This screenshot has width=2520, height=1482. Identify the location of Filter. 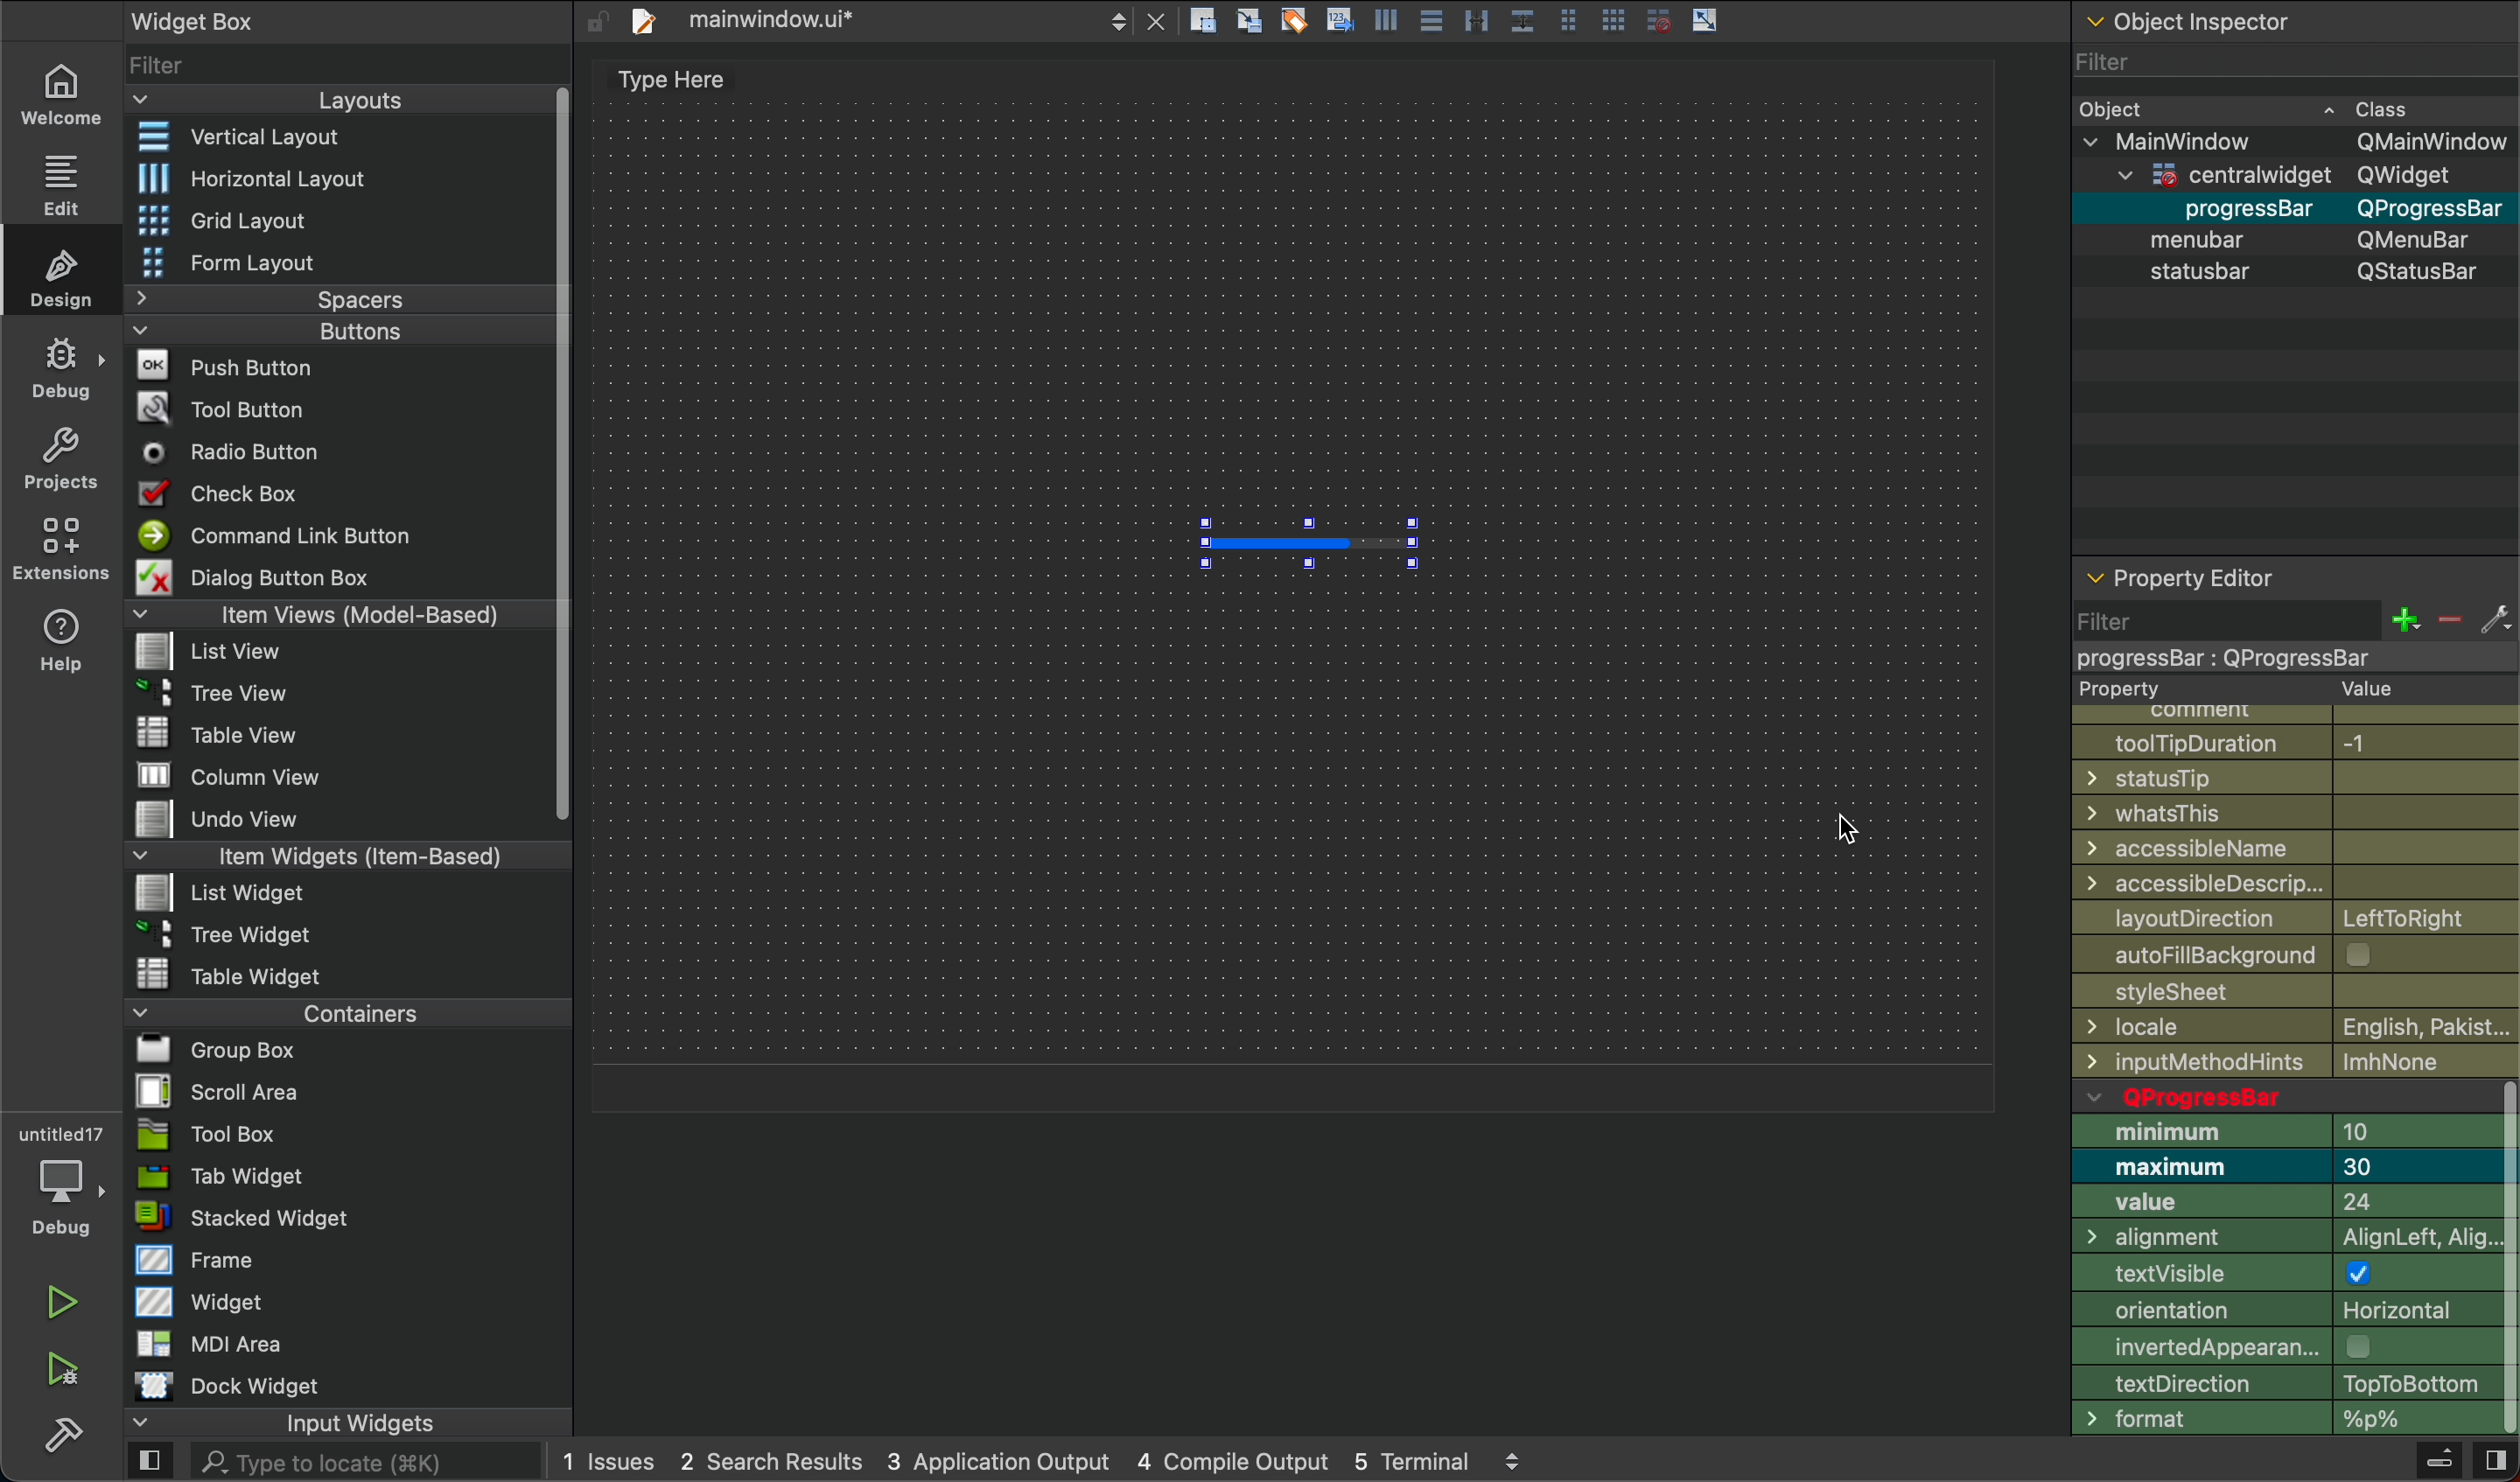
(2291, 60).